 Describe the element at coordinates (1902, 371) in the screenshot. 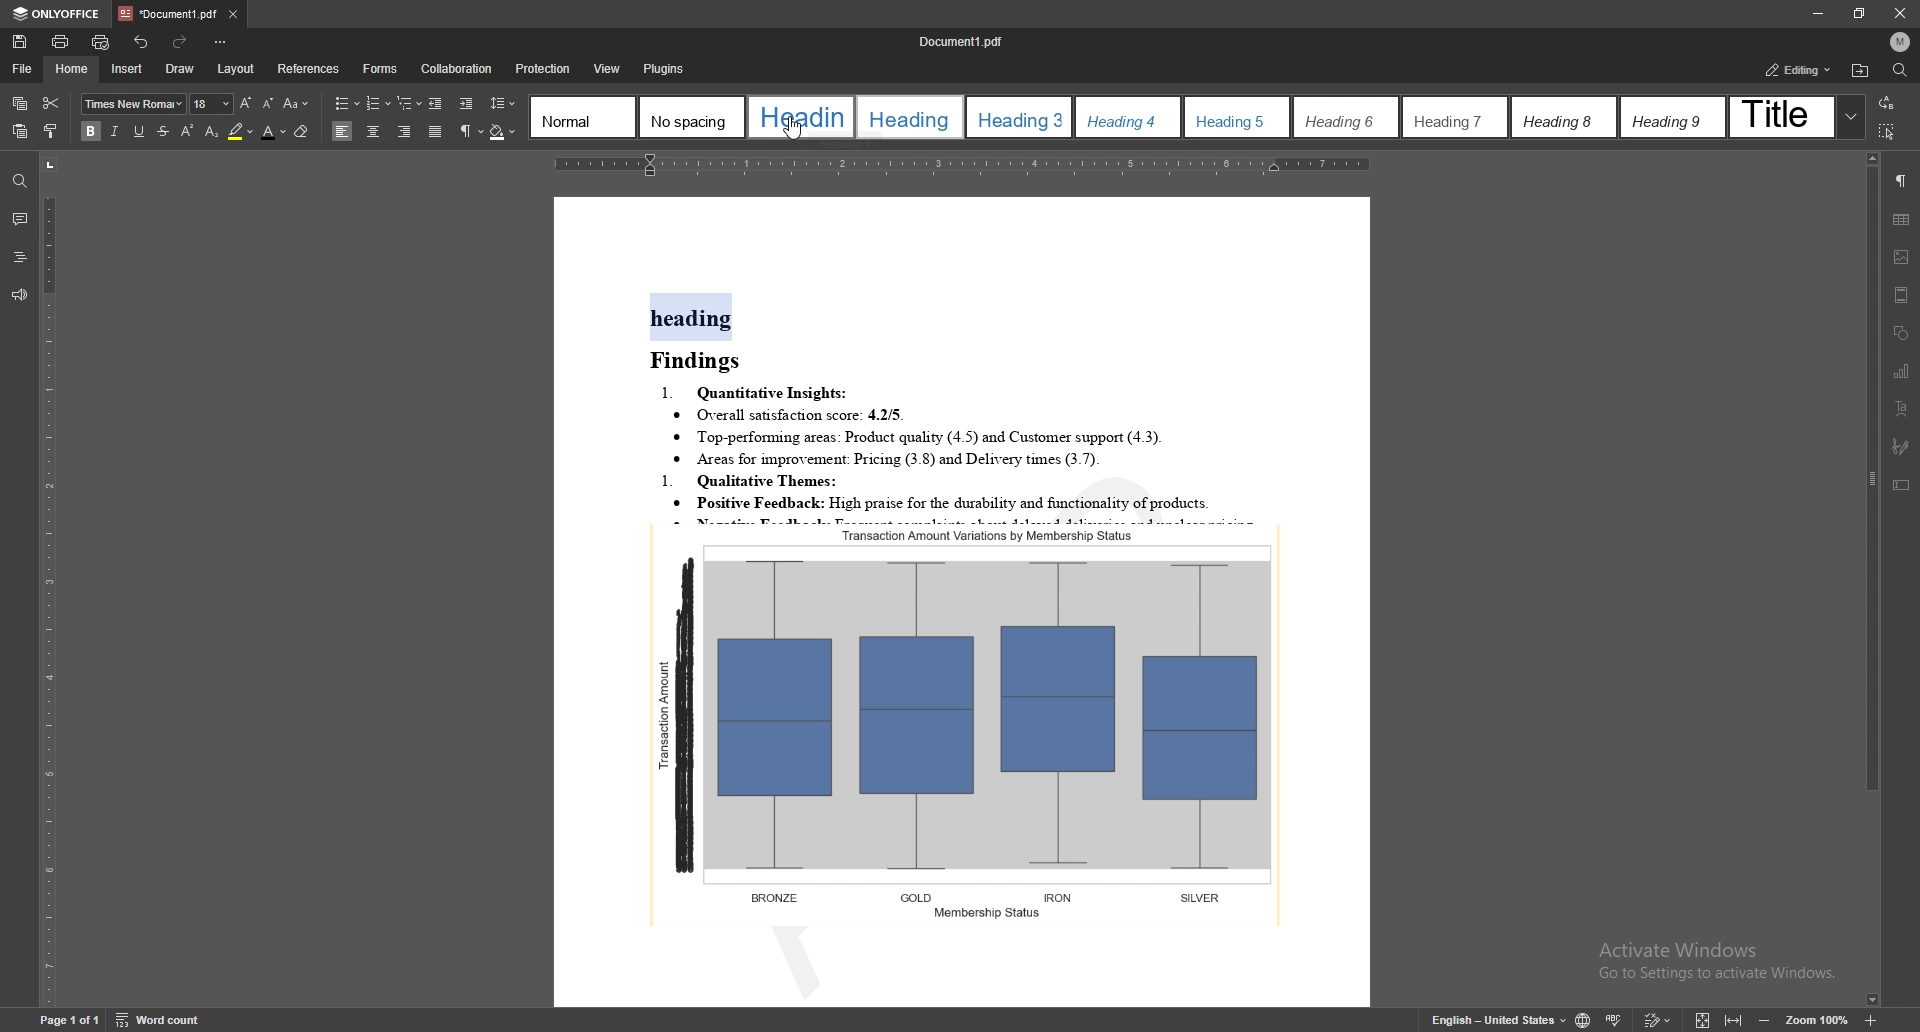

I see `chart` at that location.